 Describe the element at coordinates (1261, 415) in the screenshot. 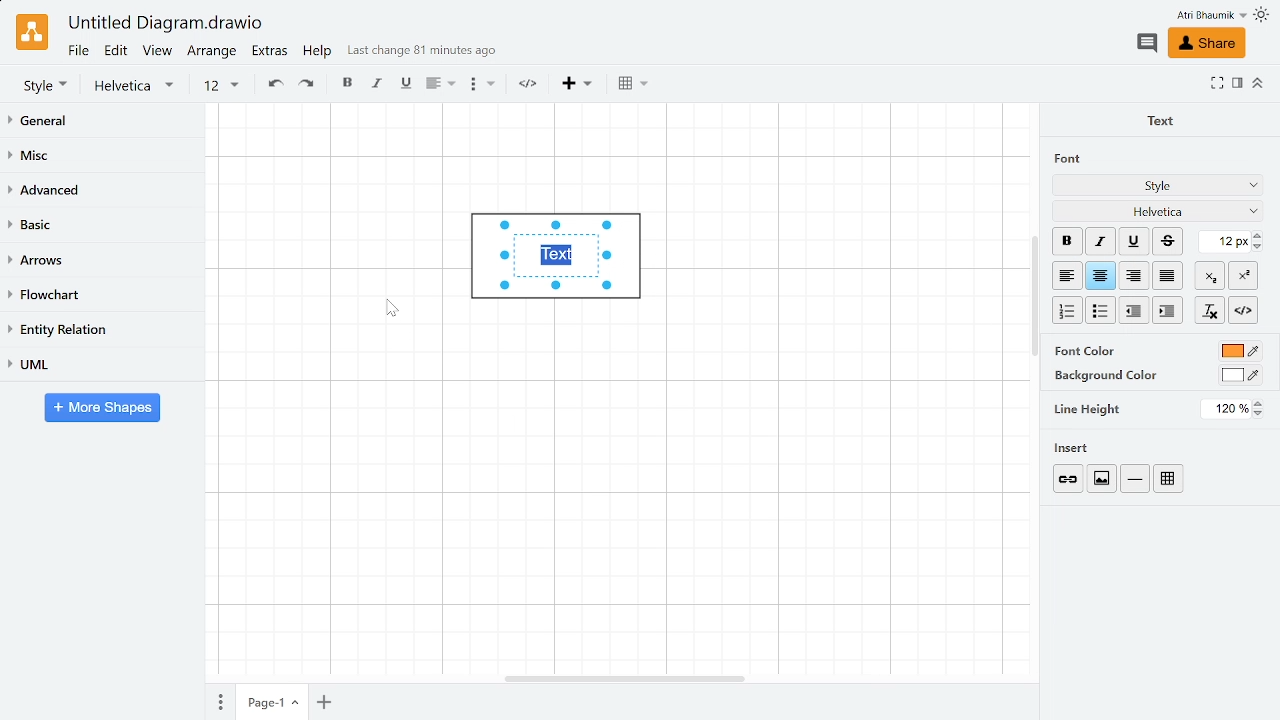

I see `Decrease line height` at that location.